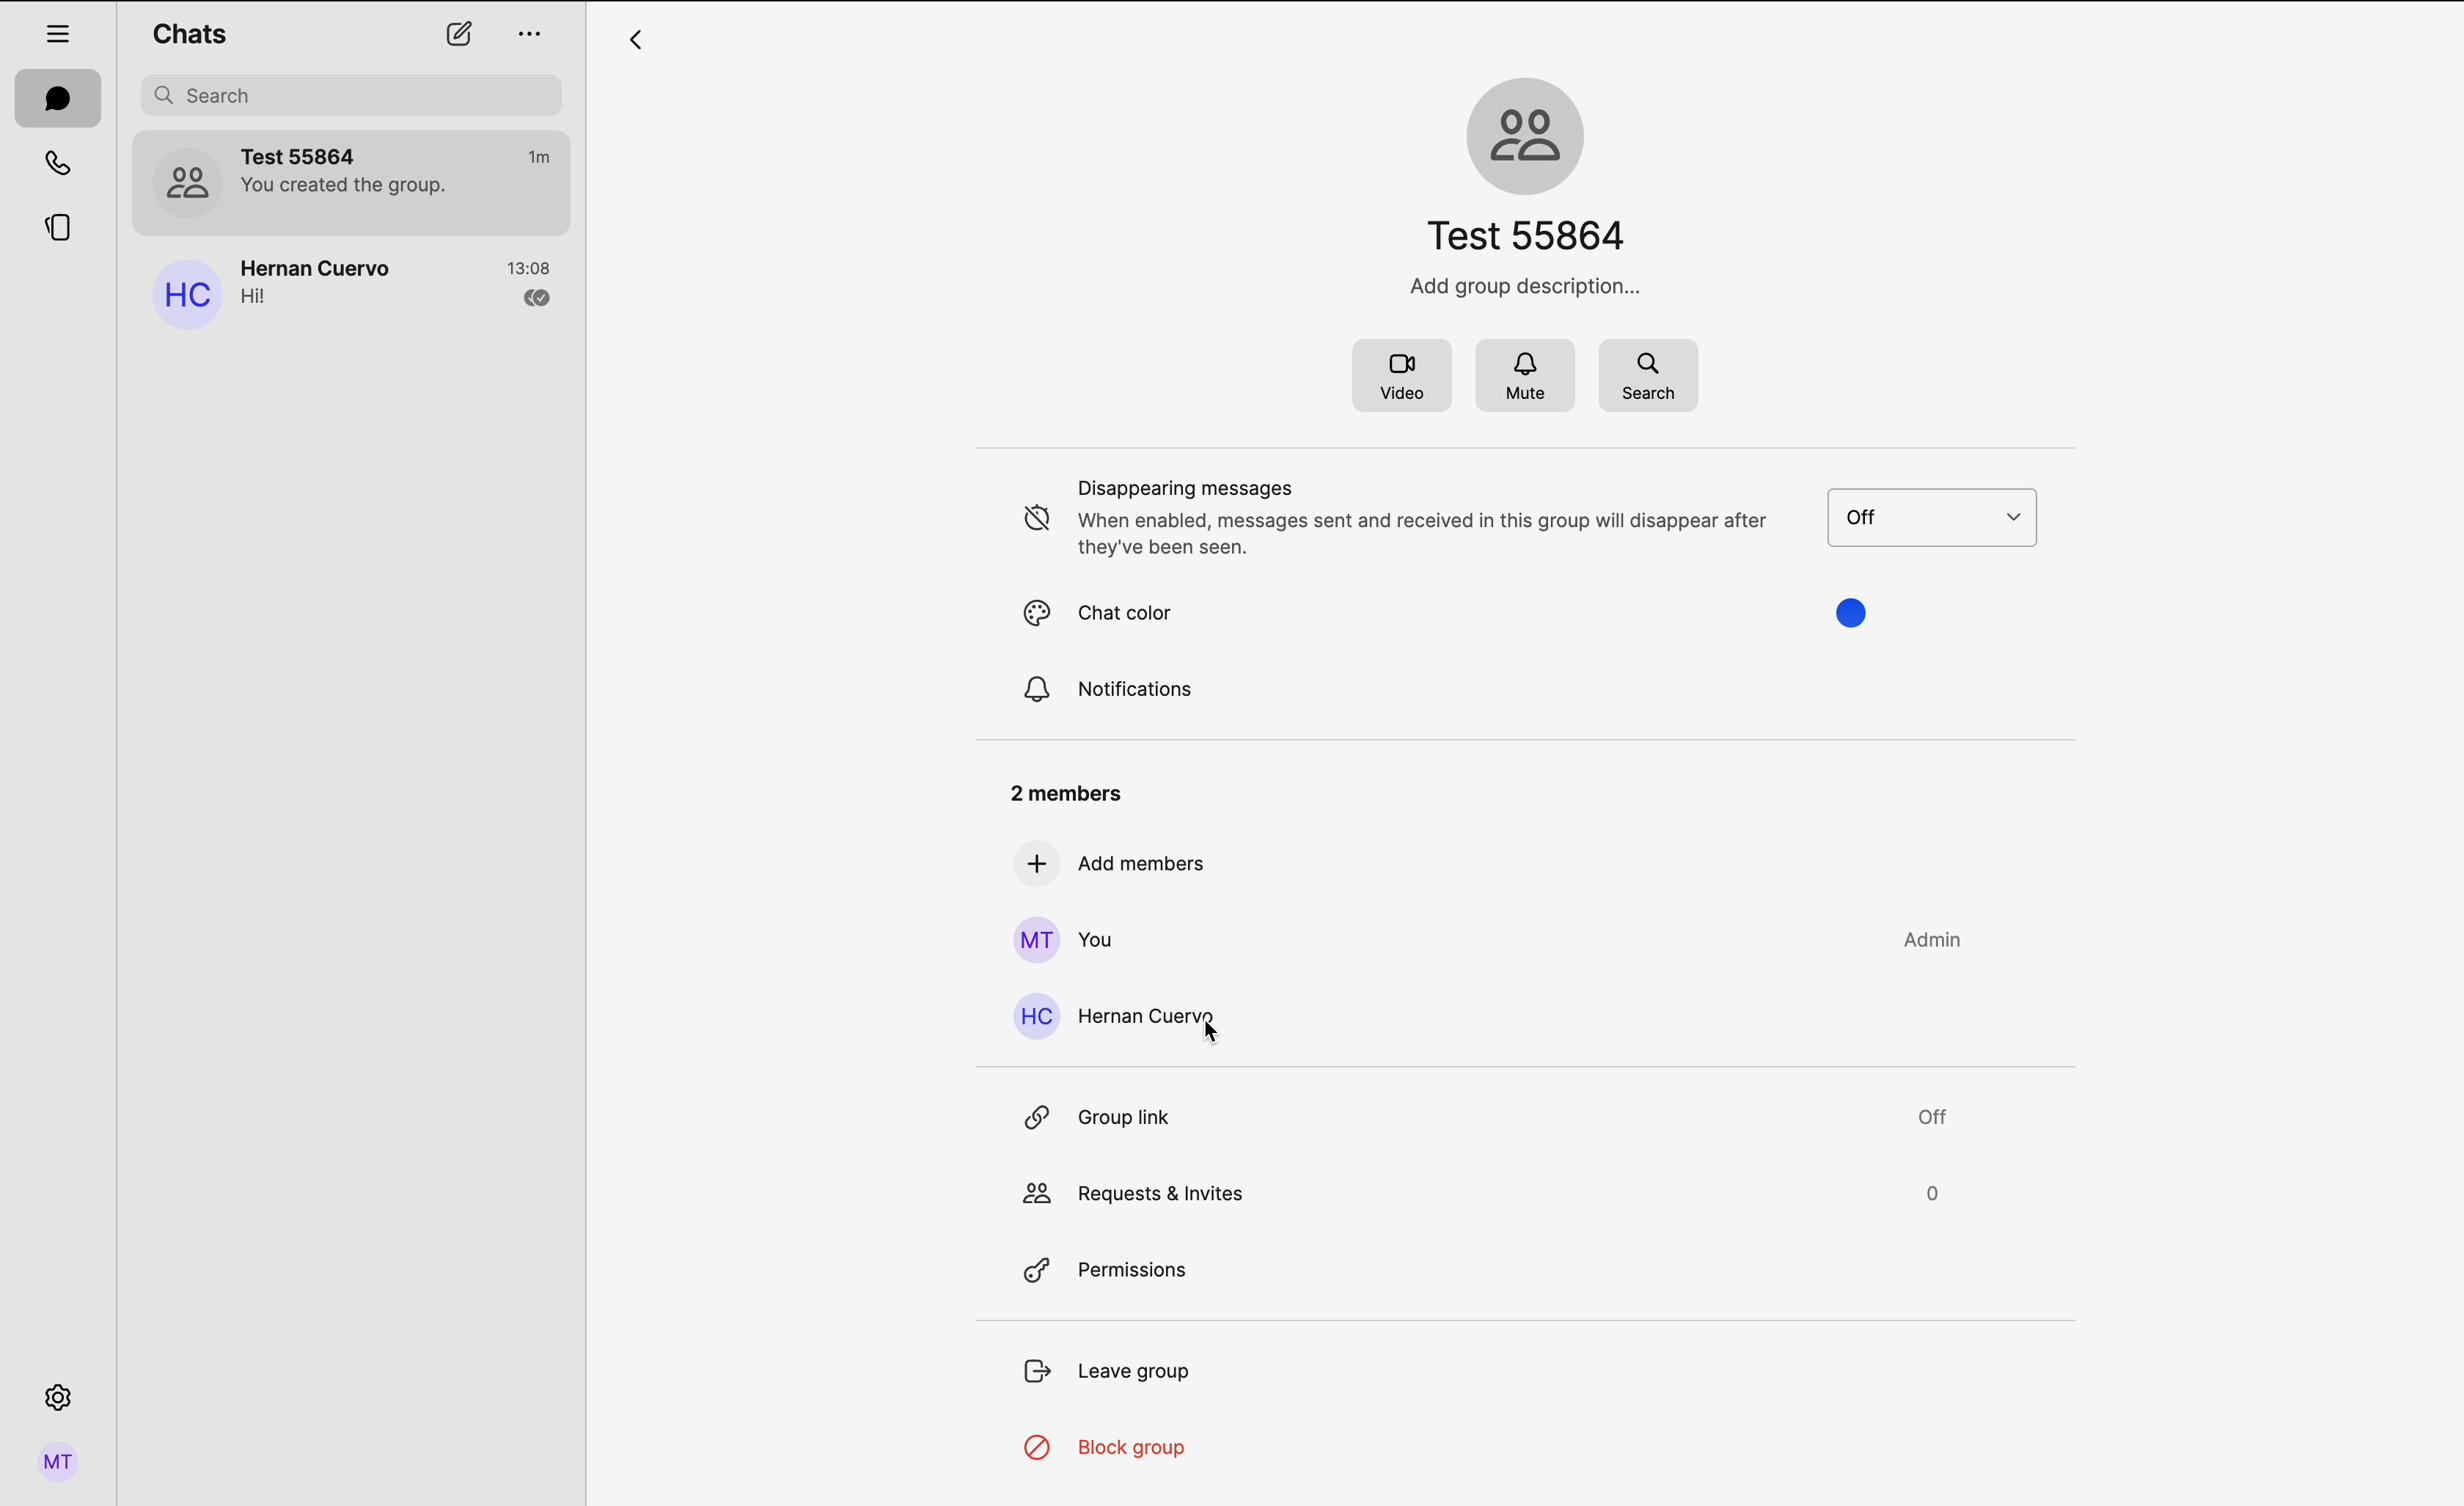 Image resolution: width=2464 pixels, height=1506 pixels. Describe the element at coordinates (1648, 374) in the screenshot. I see `search` at that location.